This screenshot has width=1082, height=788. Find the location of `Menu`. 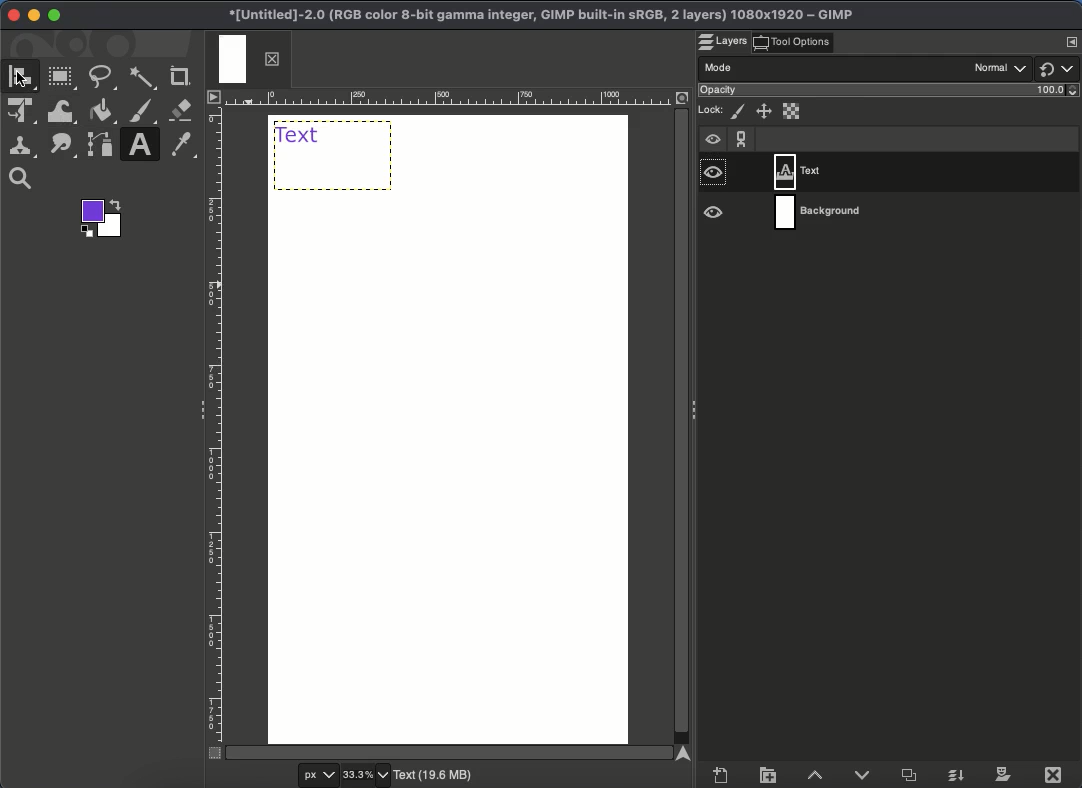

Menu is located at coordinates (212, 96).